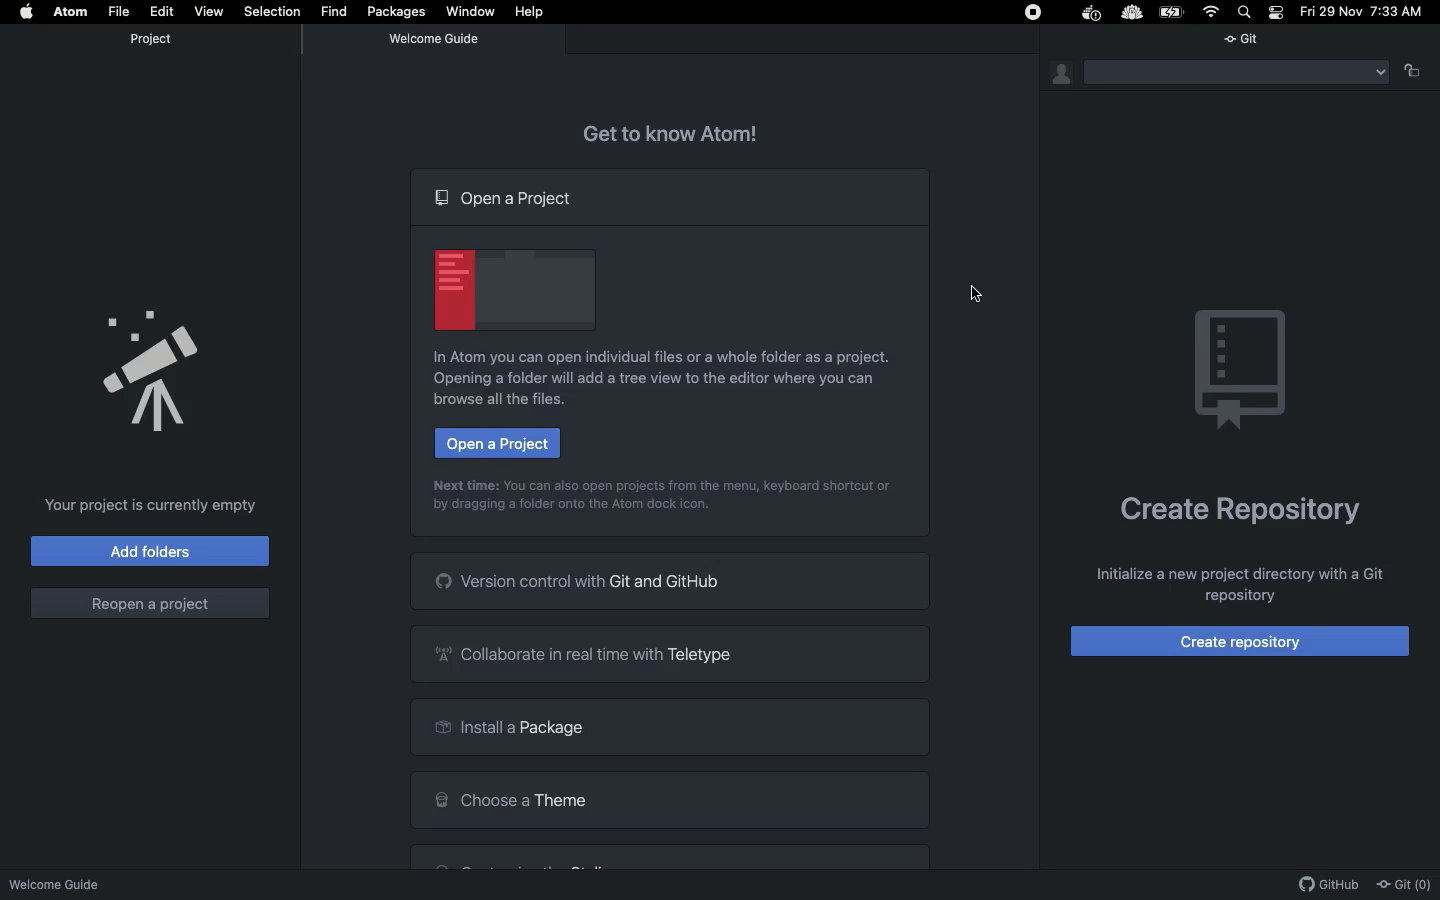 This screenshot has height=900, width=1440. Describe the element at coordinates (672, 728) in the screenshot. I see `Install a package` at that location.